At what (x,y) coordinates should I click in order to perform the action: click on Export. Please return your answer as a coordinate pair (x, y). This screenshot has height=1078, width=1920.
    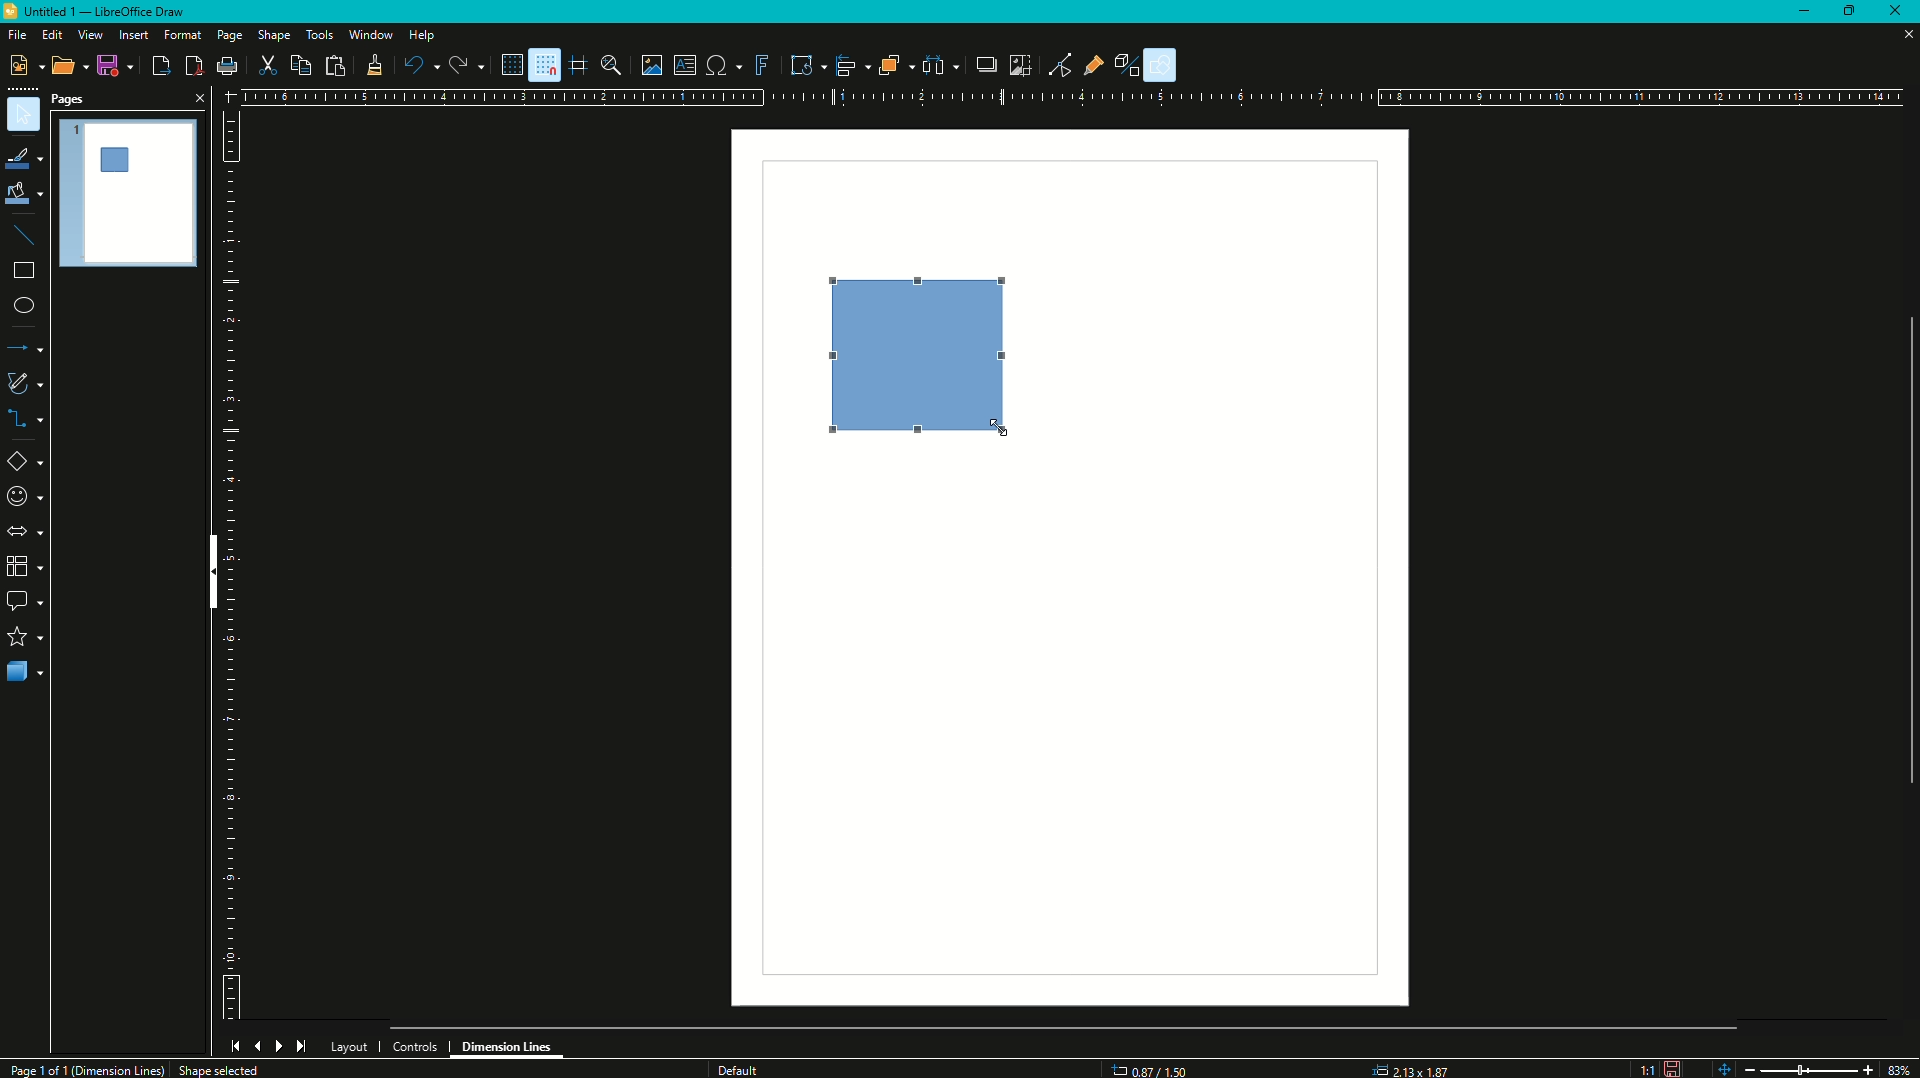
    Looking at the image, I should click on (159, 66).